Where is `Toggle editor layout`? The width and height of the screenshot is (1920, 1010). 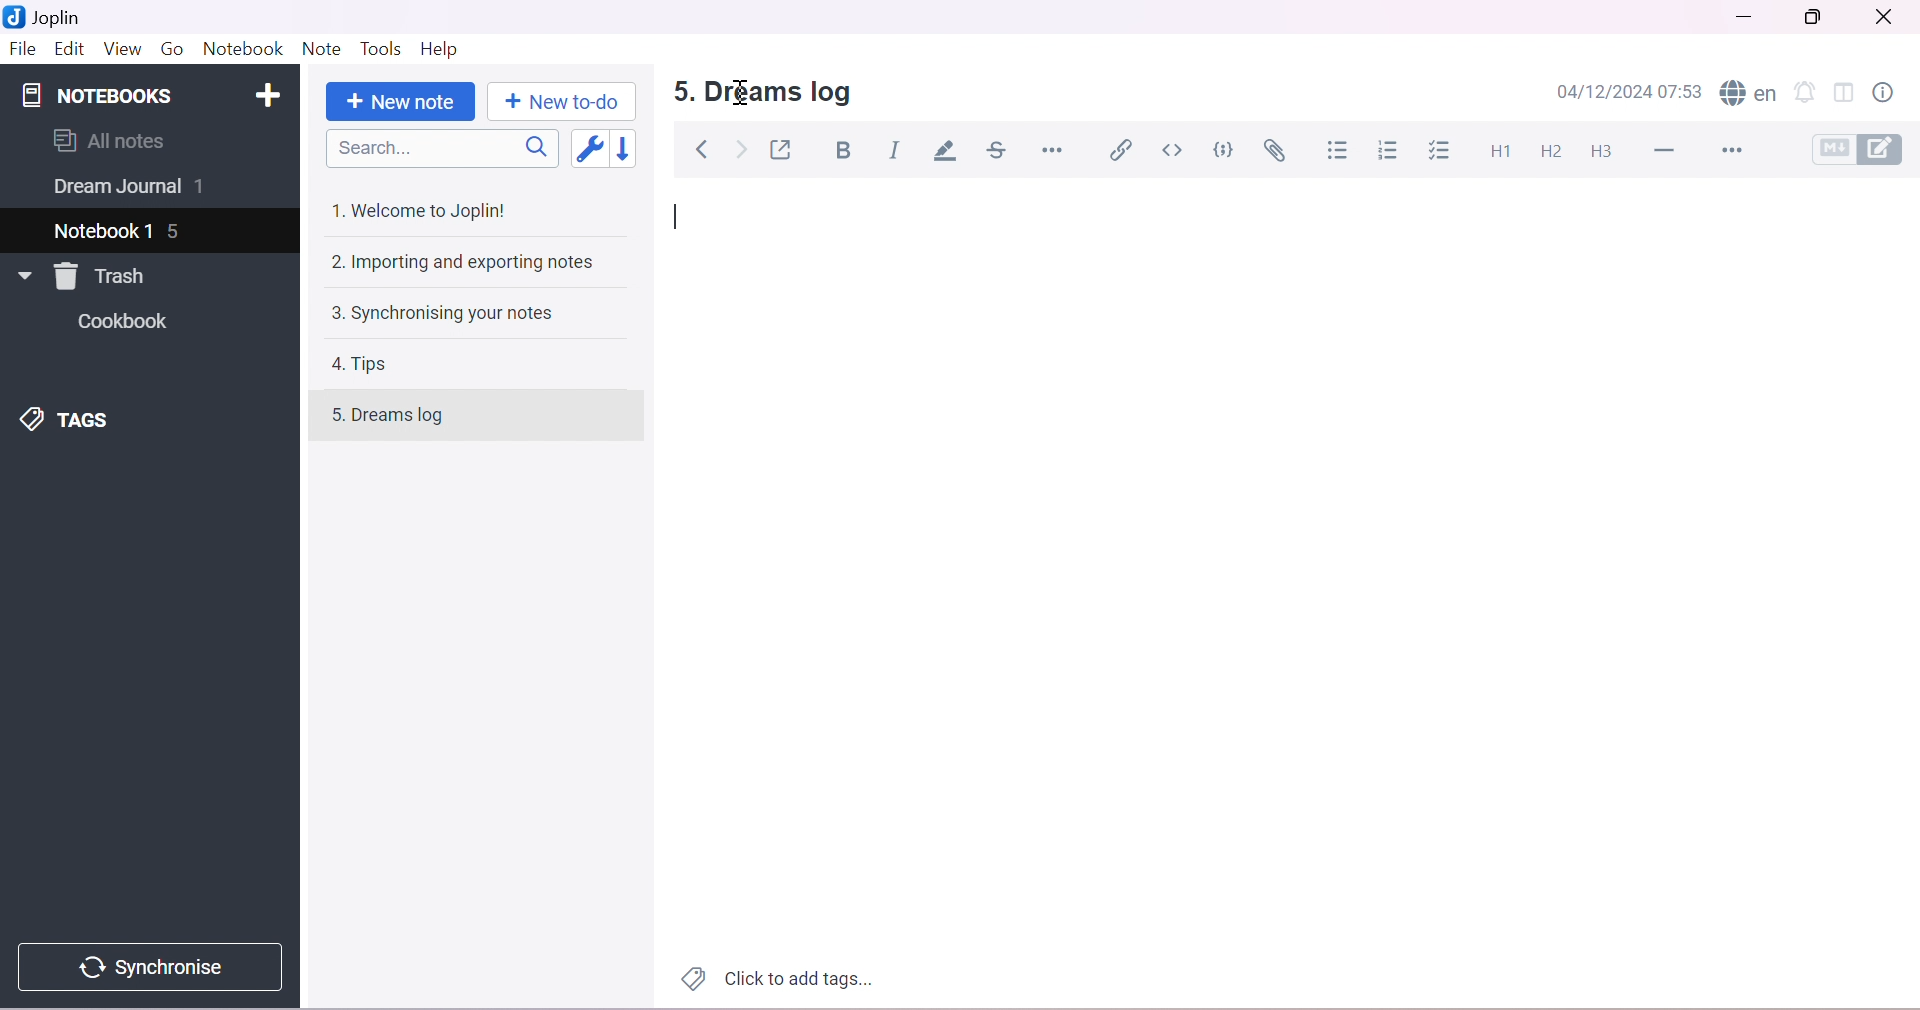 Toggle editor layout is located at coordinates (1847, 92).